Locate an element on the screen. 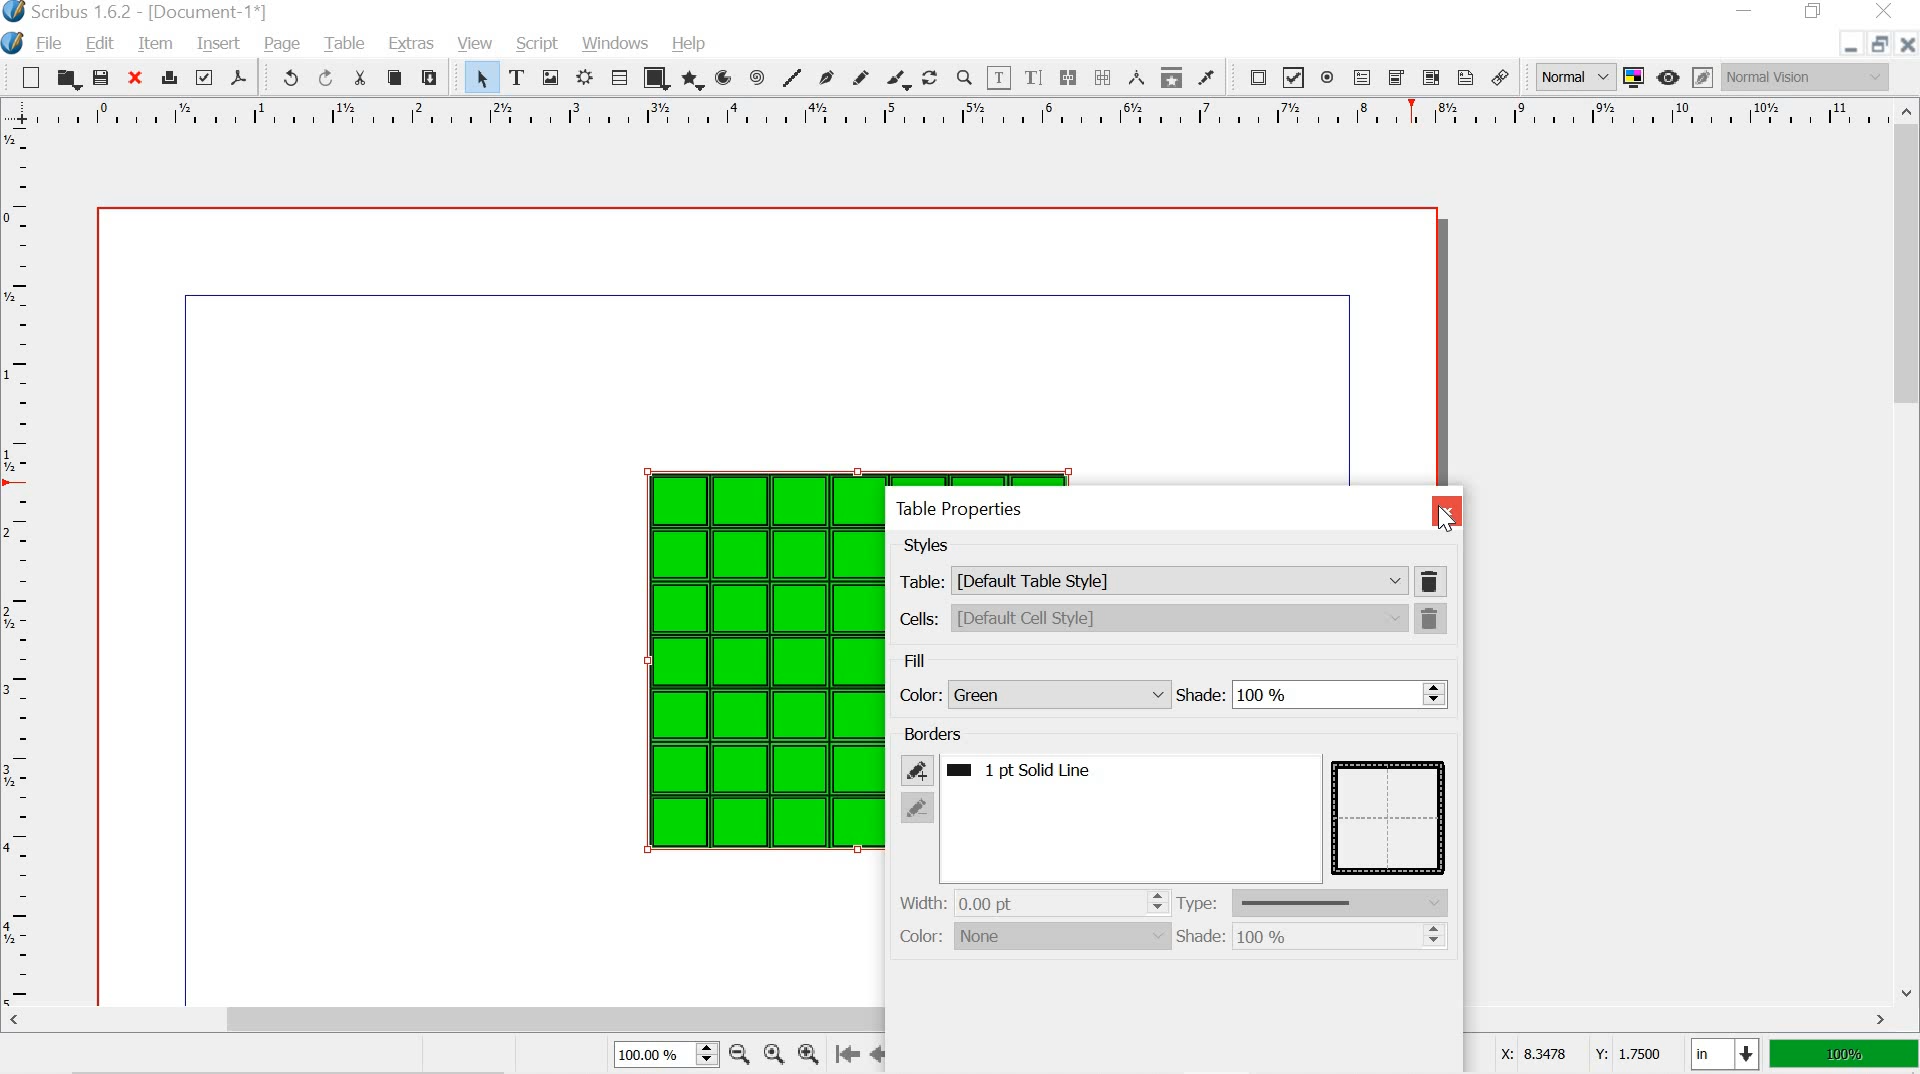 The height and width of the screenshot is (1074, 1920). measurements is located at coordinates (1138, 77).